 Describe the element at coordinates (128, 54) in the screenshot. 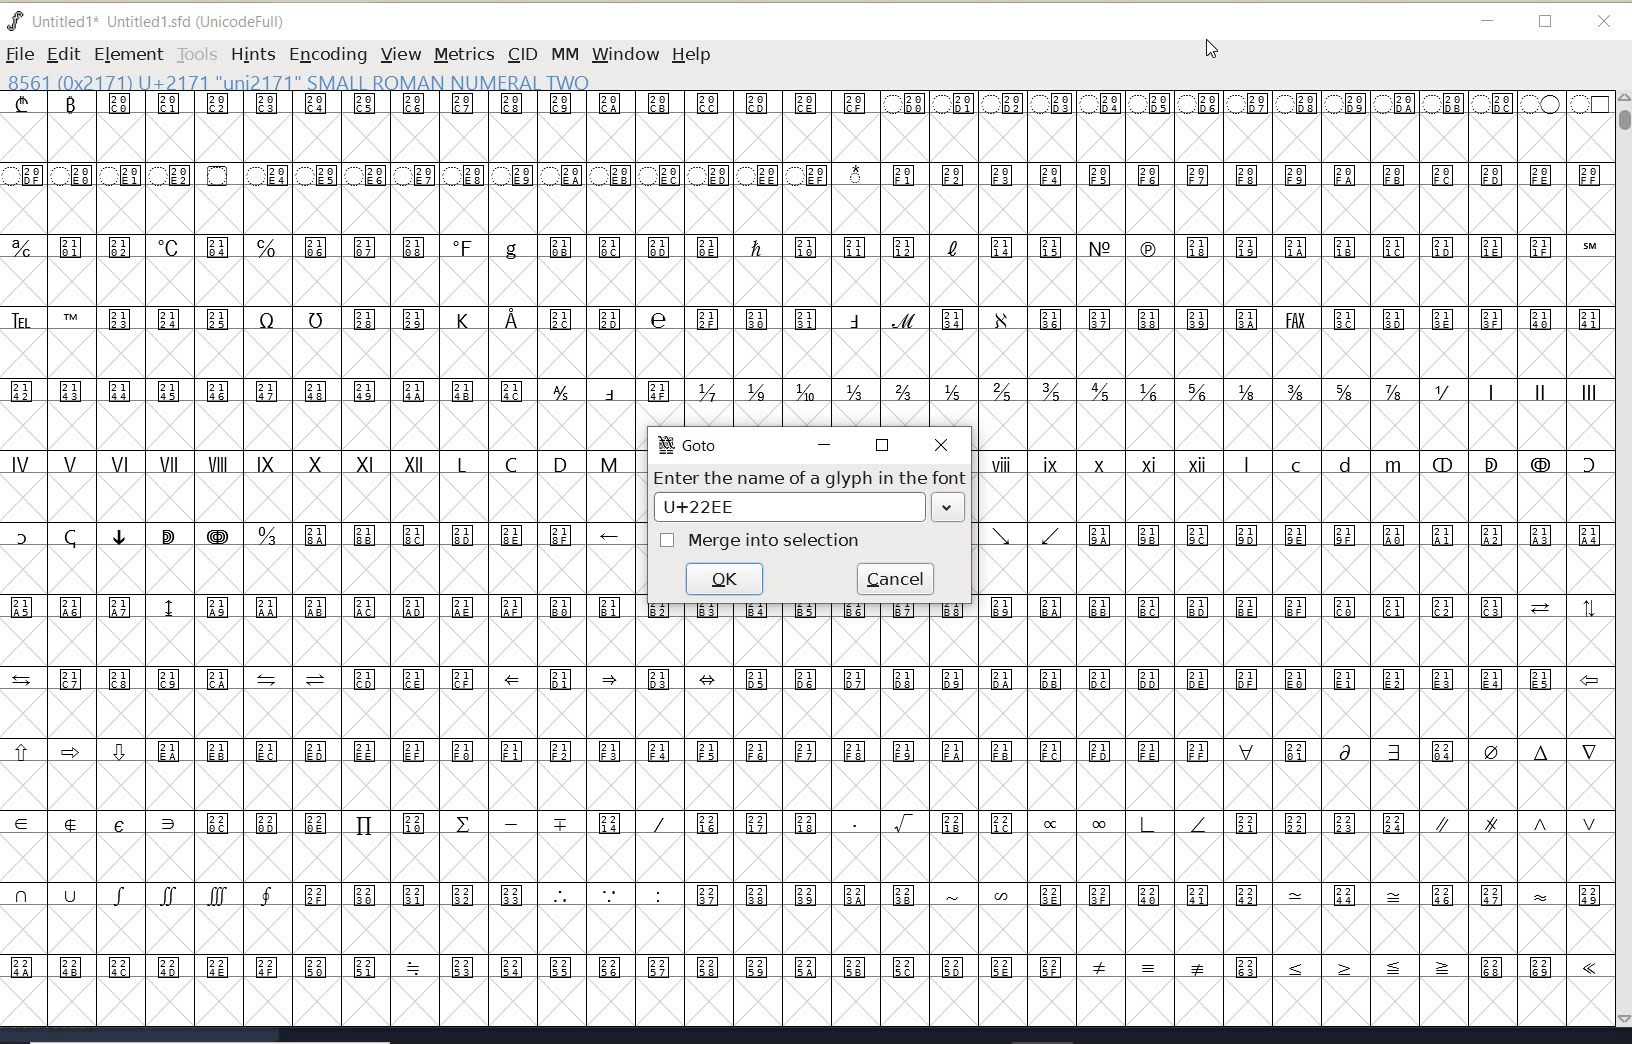

I see `ELEMENT` at that location.